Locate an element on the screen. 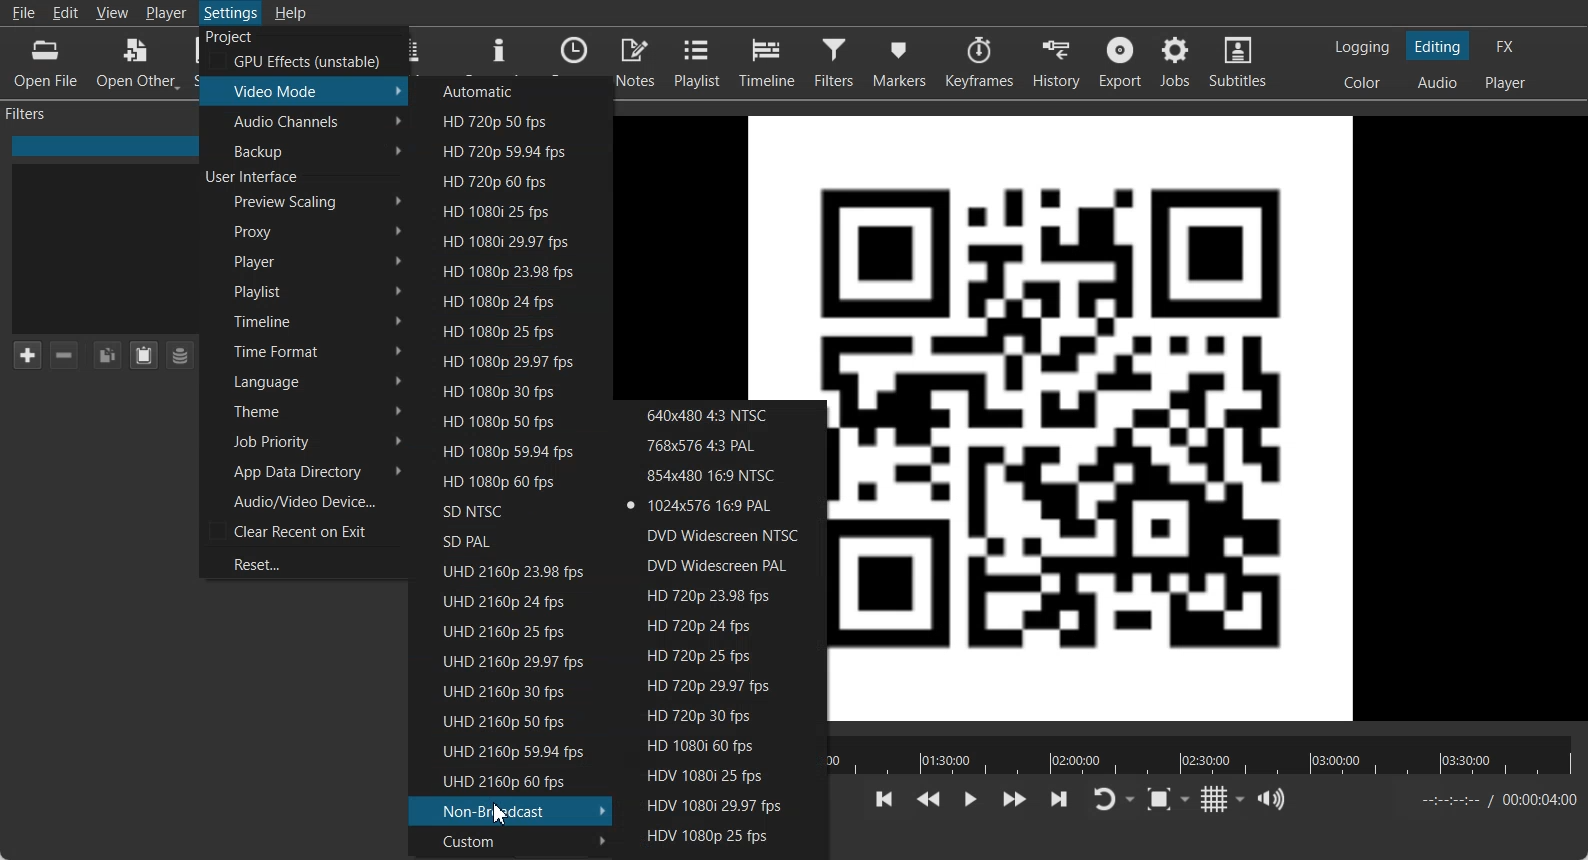  Text is located at coordinates (254, 178).